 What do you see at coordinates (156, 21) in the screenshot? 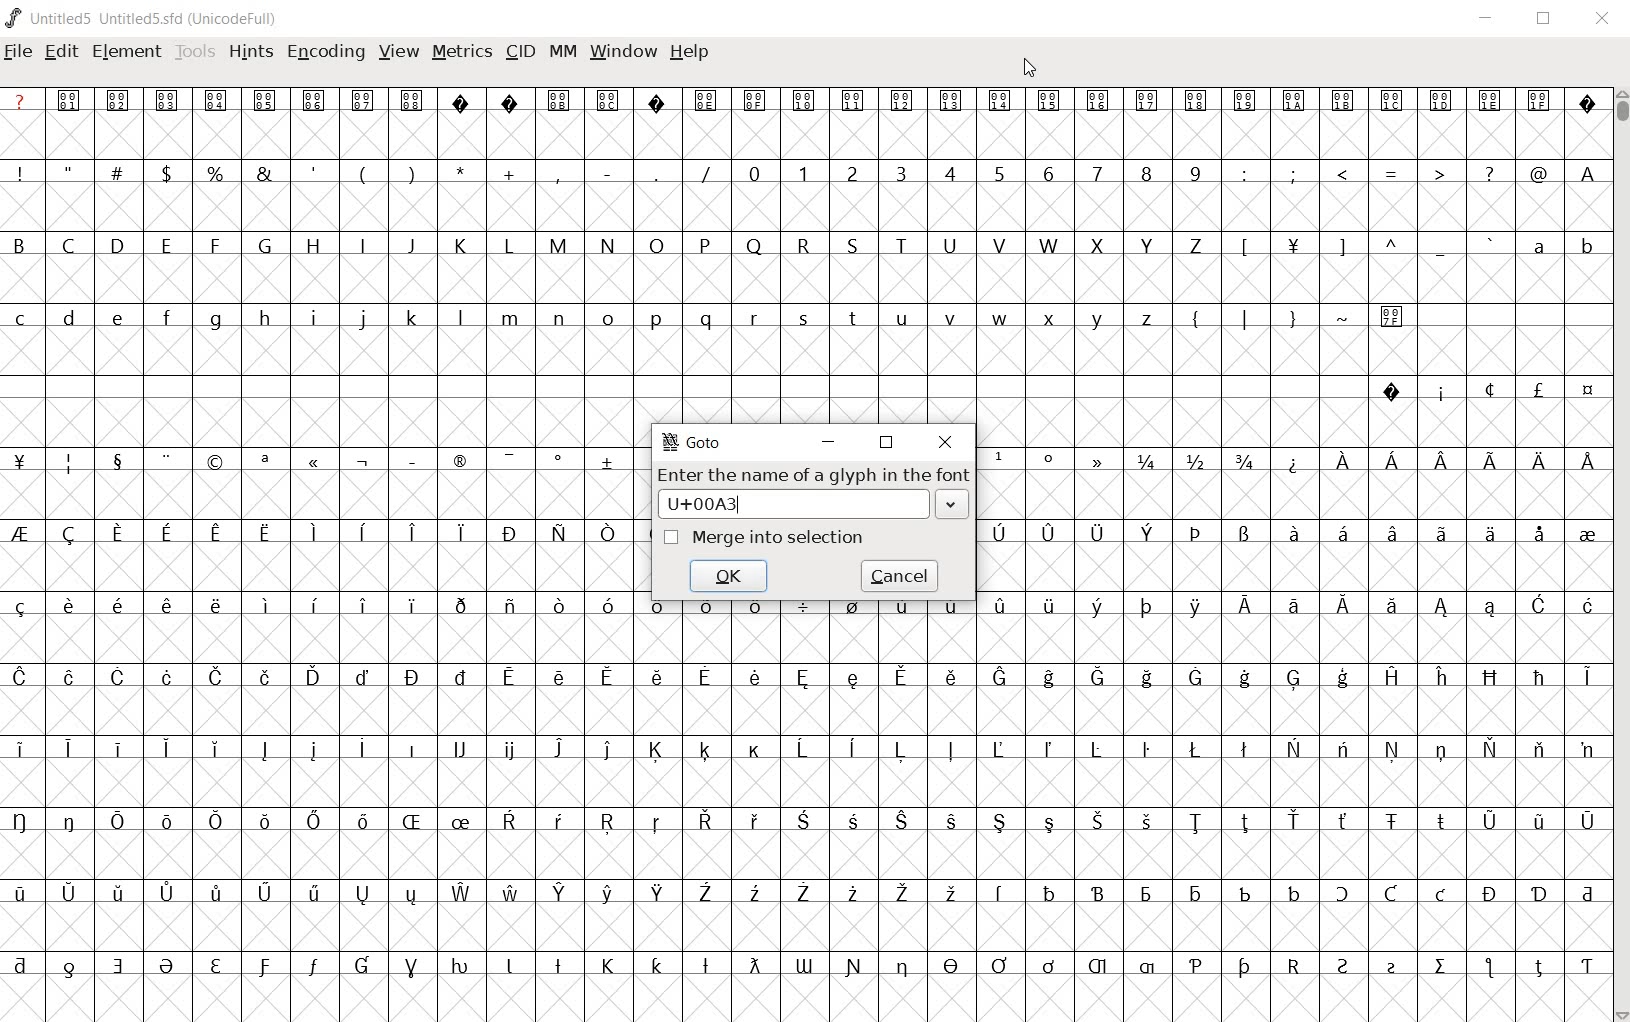
I see `Untitled5 Untitled5.sfd (UnicodeFull)` at bounding box center [156, 21].